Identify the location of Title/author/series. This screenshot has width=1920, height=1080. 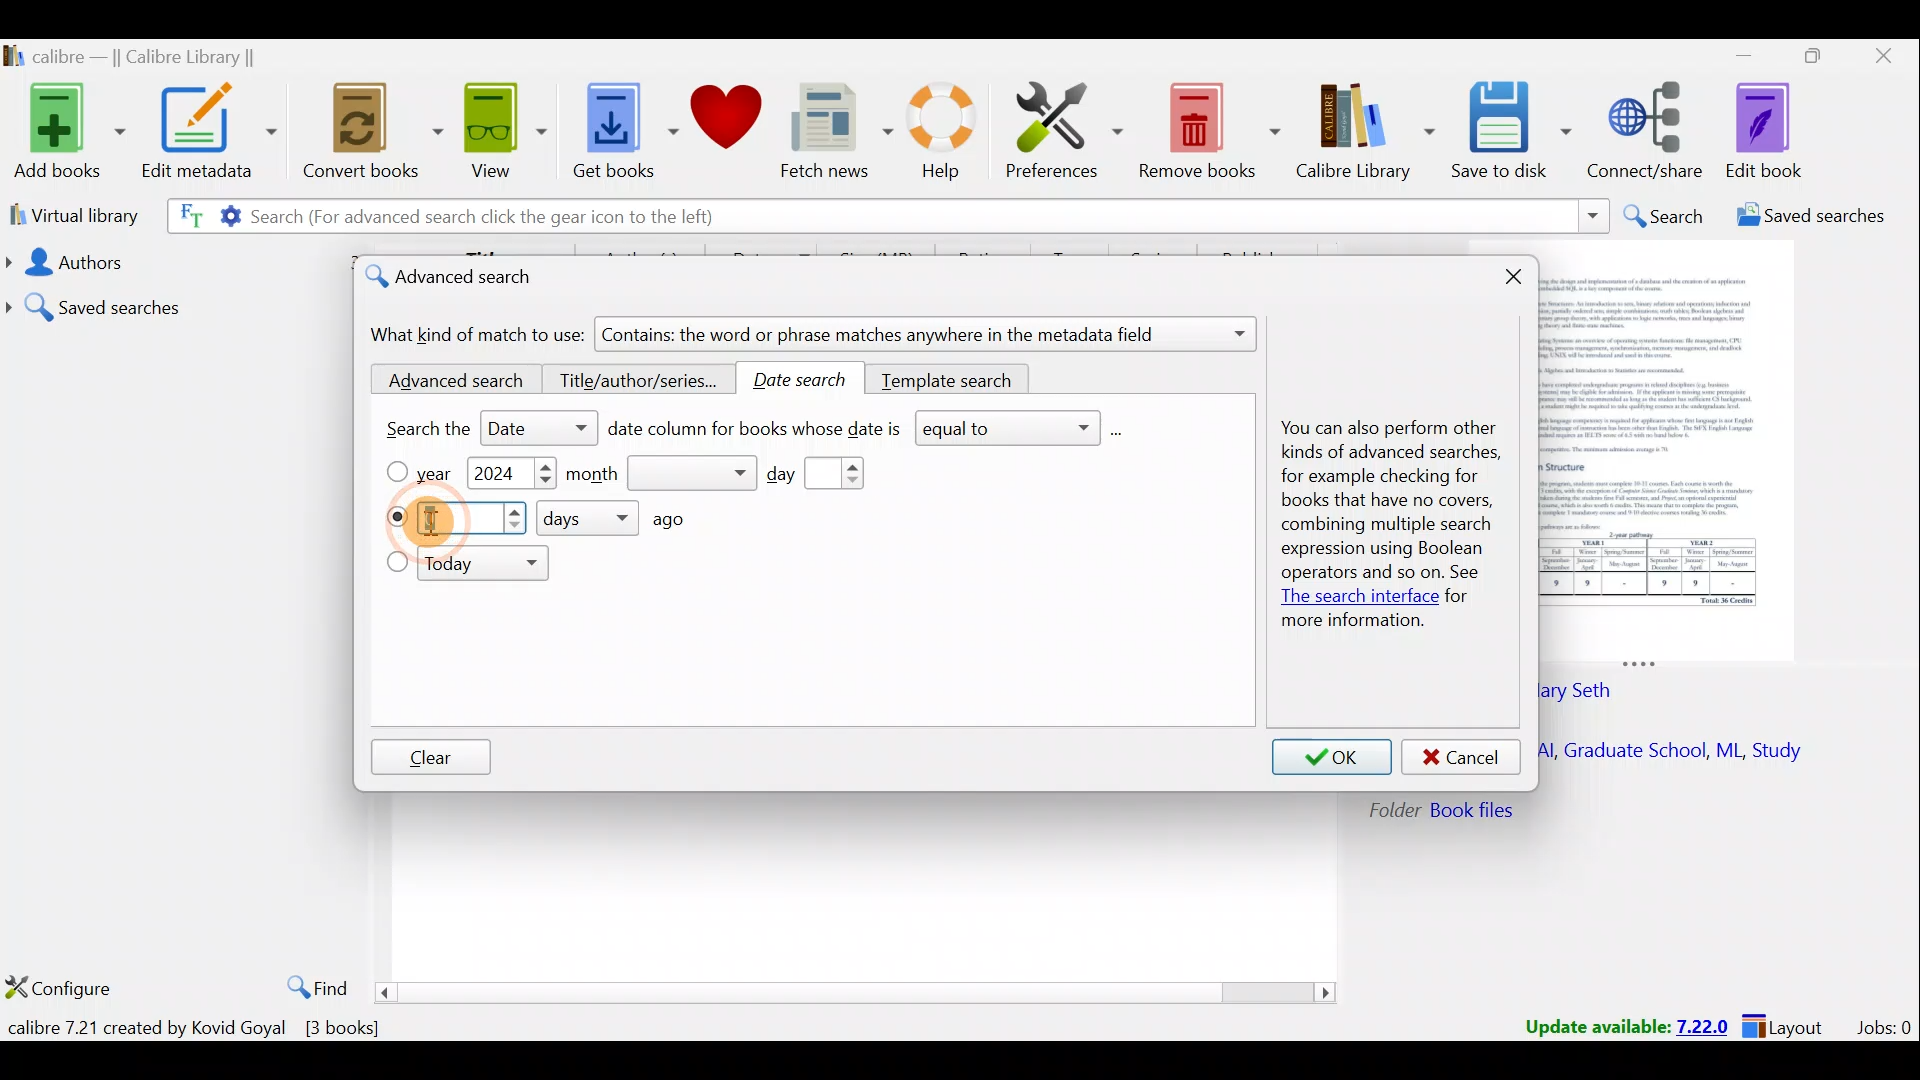
(640, 382).